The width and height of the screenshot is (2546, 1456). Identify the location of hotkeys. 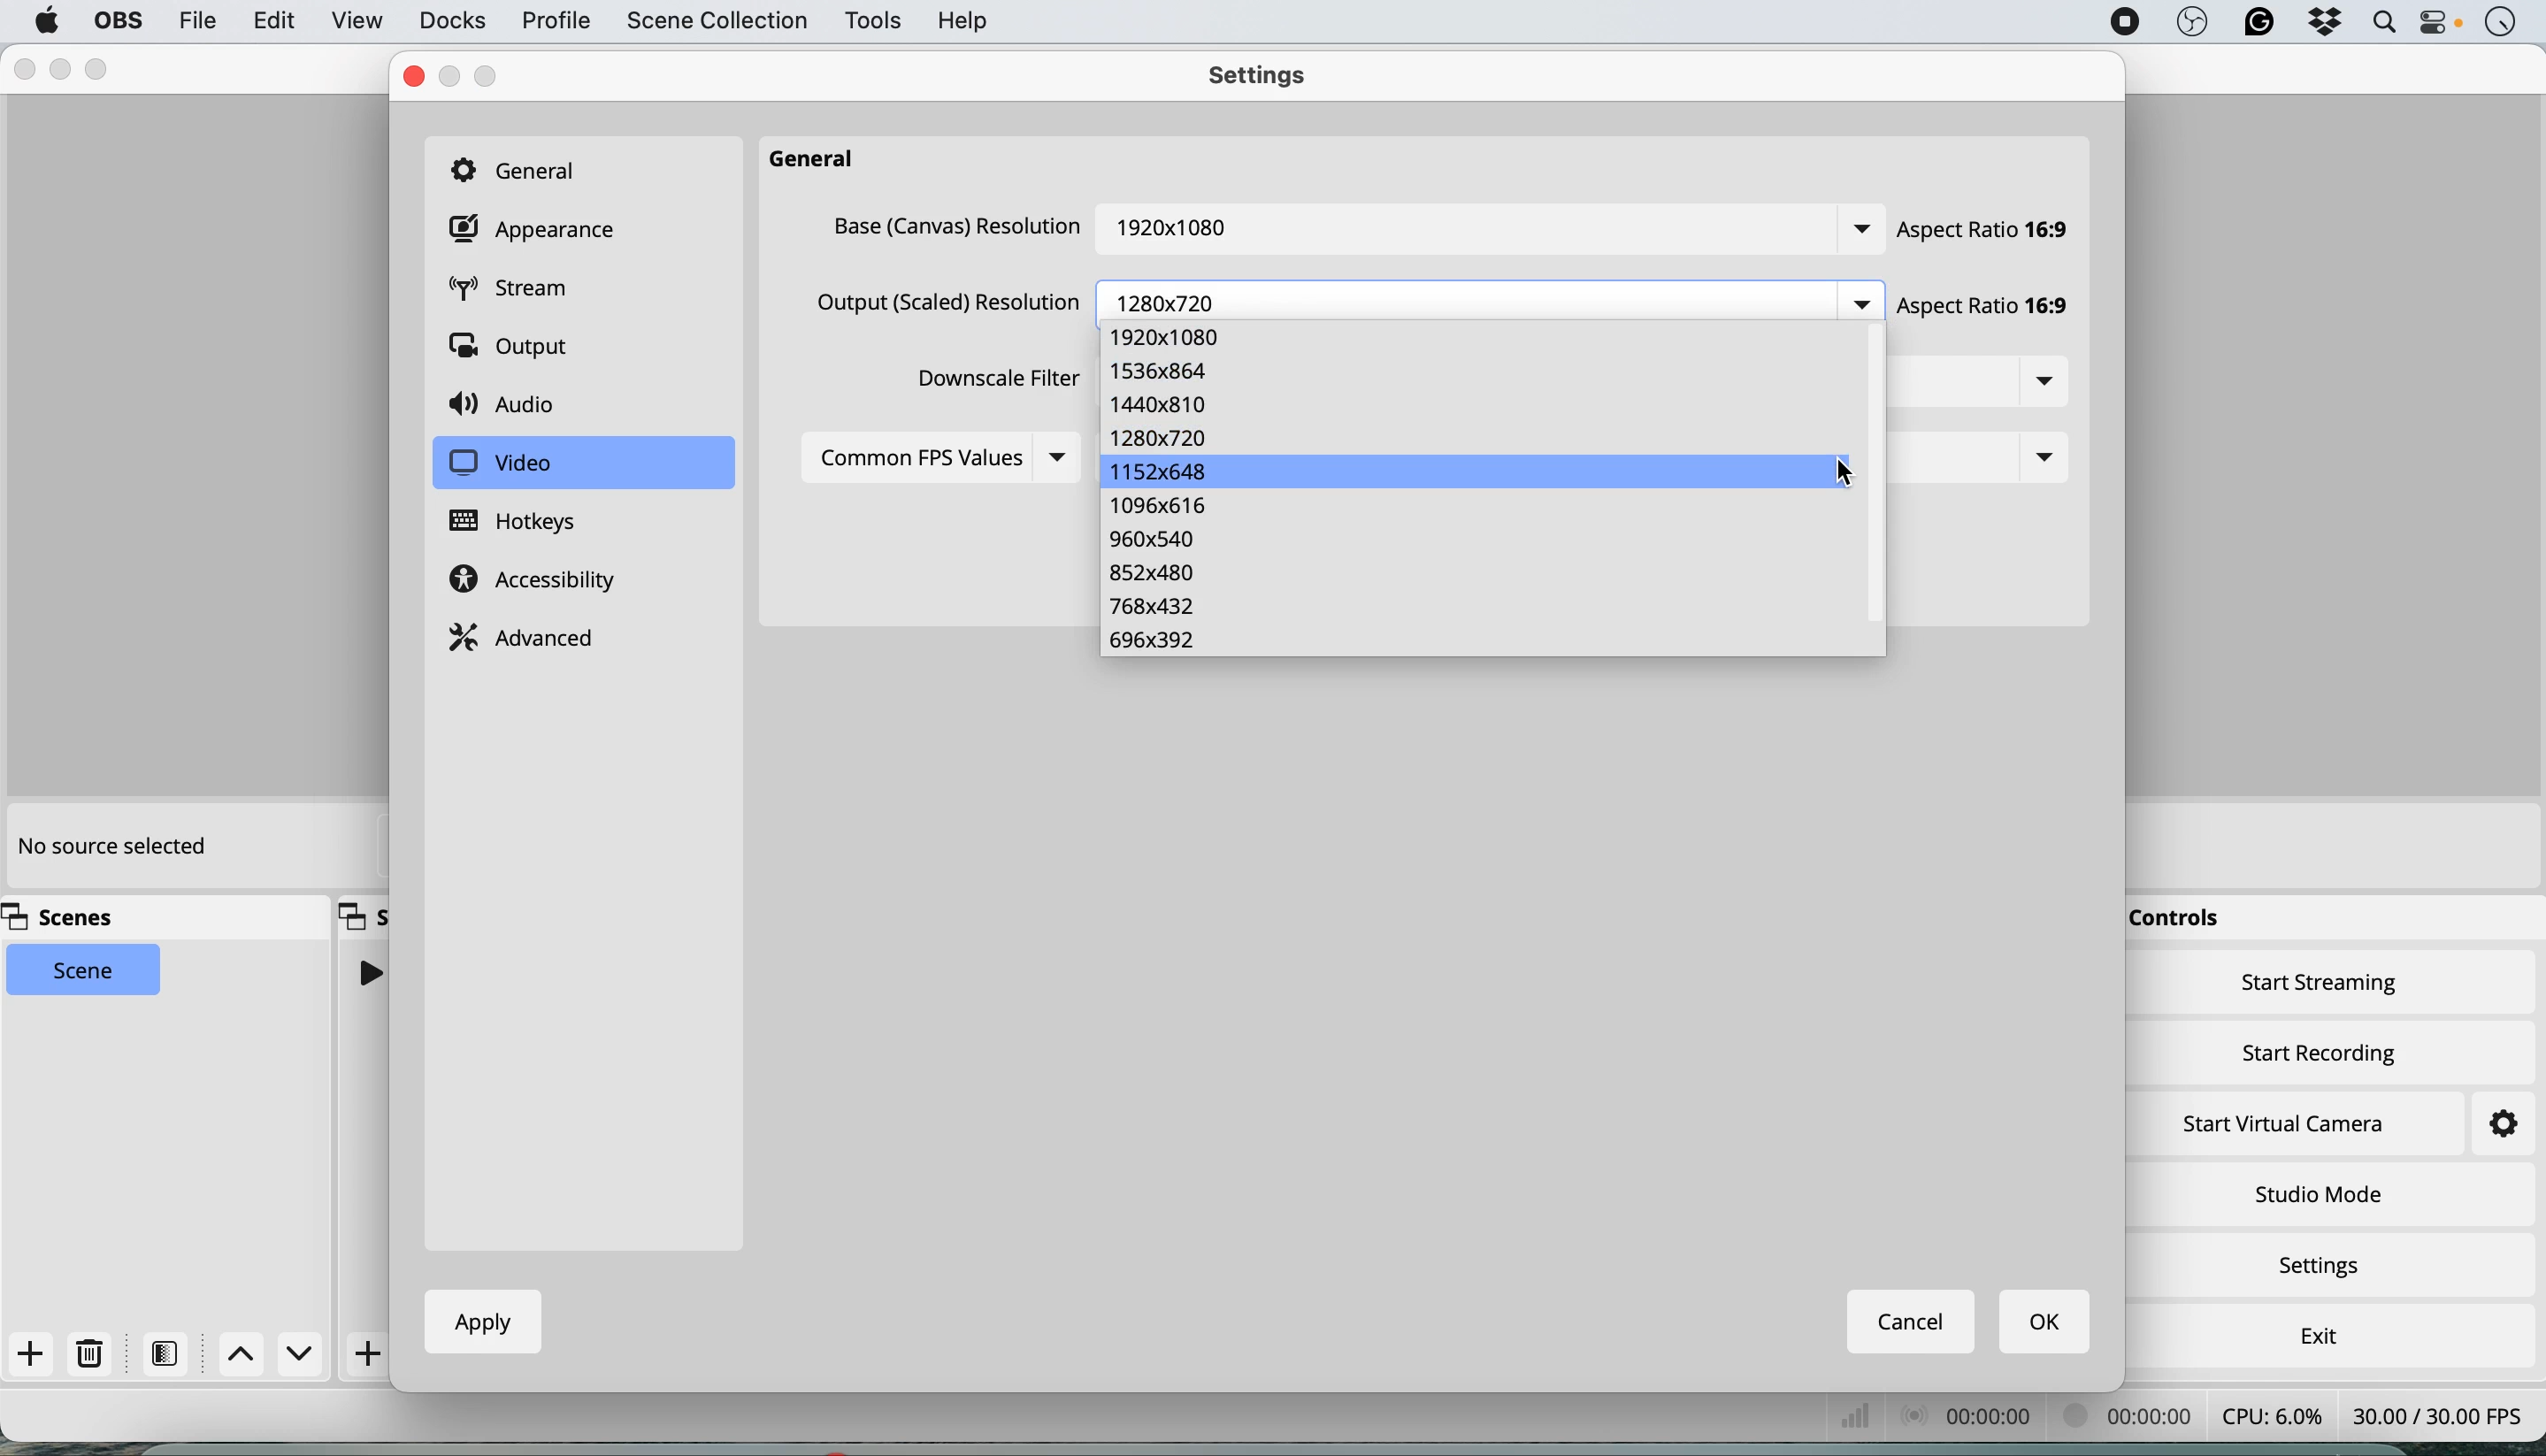
(530, 522).